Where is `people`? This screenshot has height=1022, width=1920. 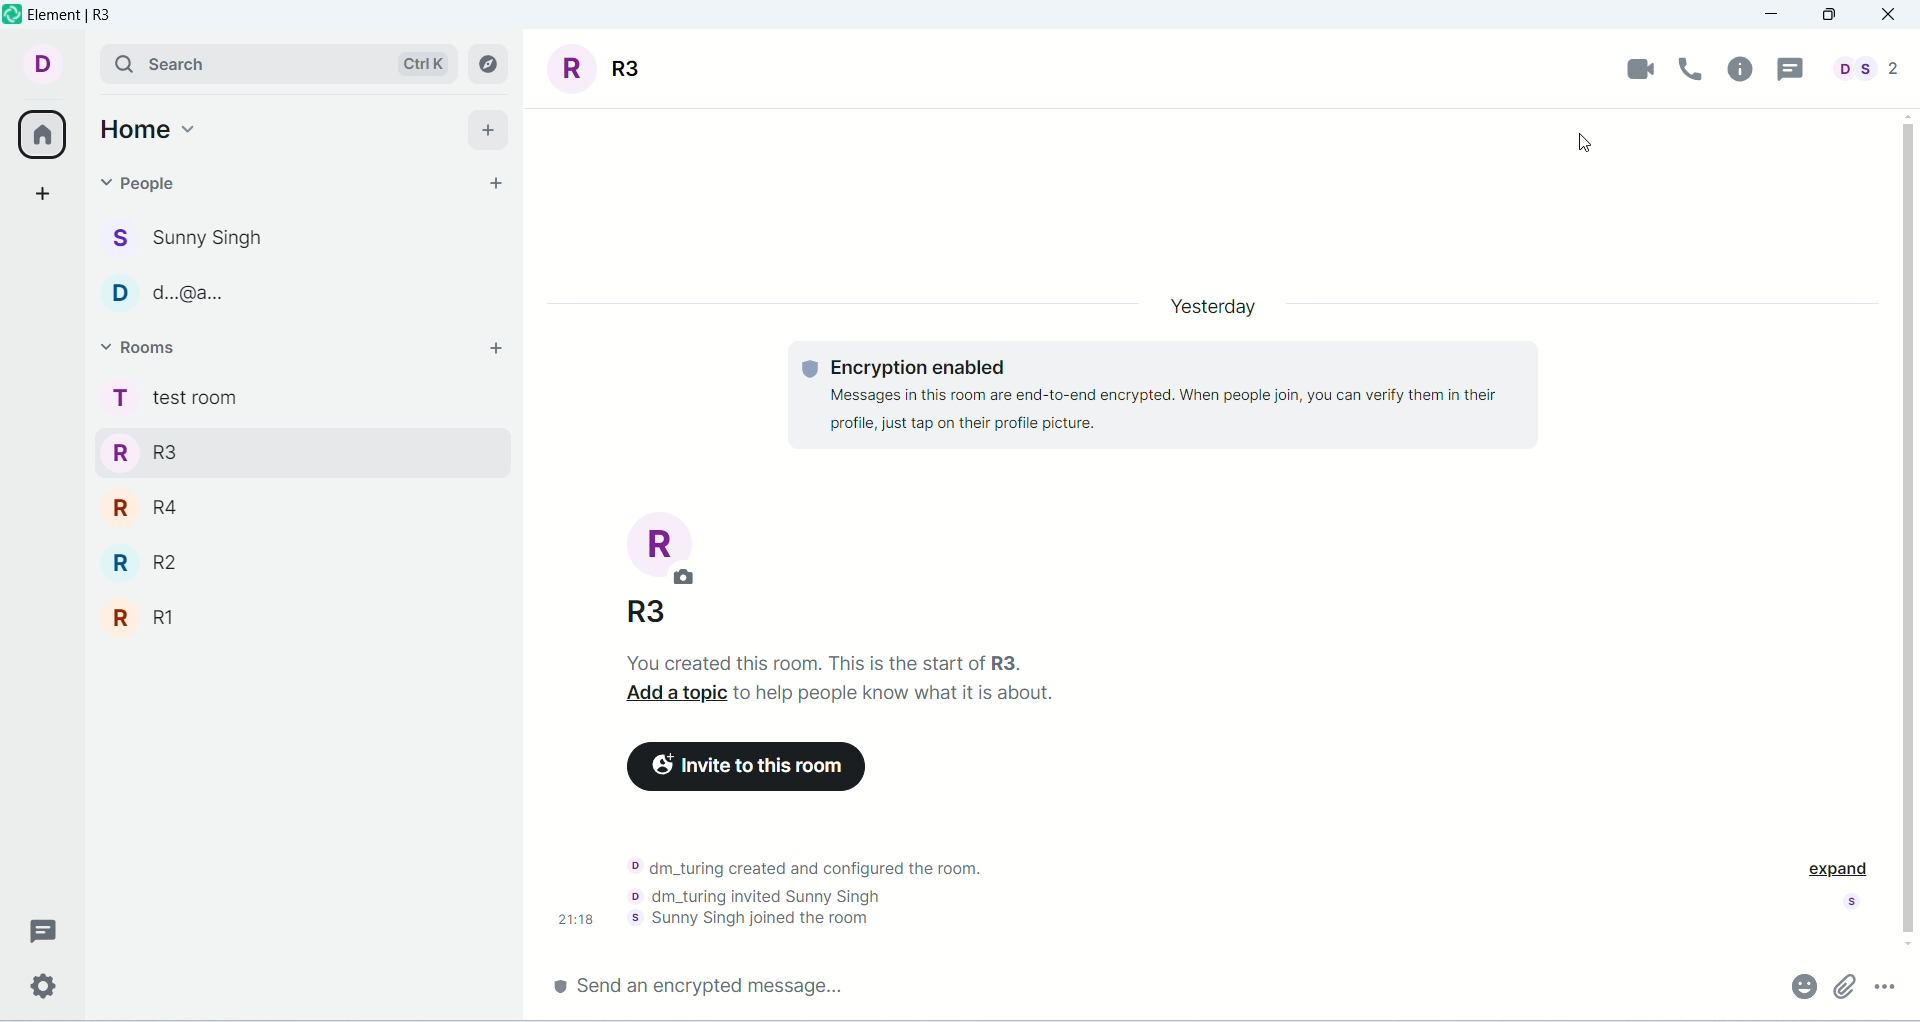 people is located at coordinates (185, 295).